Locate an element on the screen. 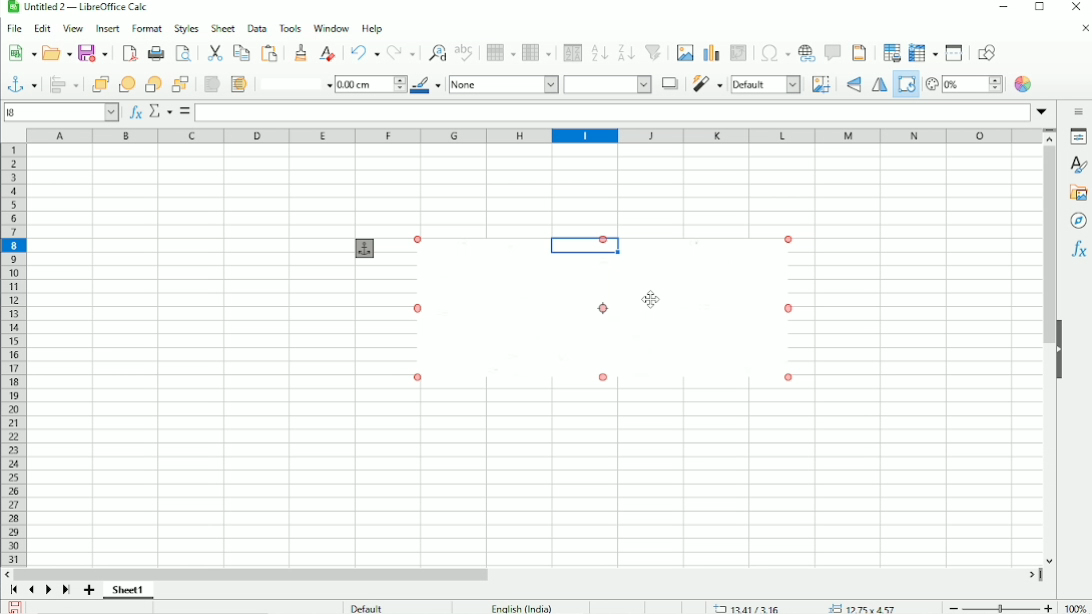  Input line is located at coordinates (613, 113).